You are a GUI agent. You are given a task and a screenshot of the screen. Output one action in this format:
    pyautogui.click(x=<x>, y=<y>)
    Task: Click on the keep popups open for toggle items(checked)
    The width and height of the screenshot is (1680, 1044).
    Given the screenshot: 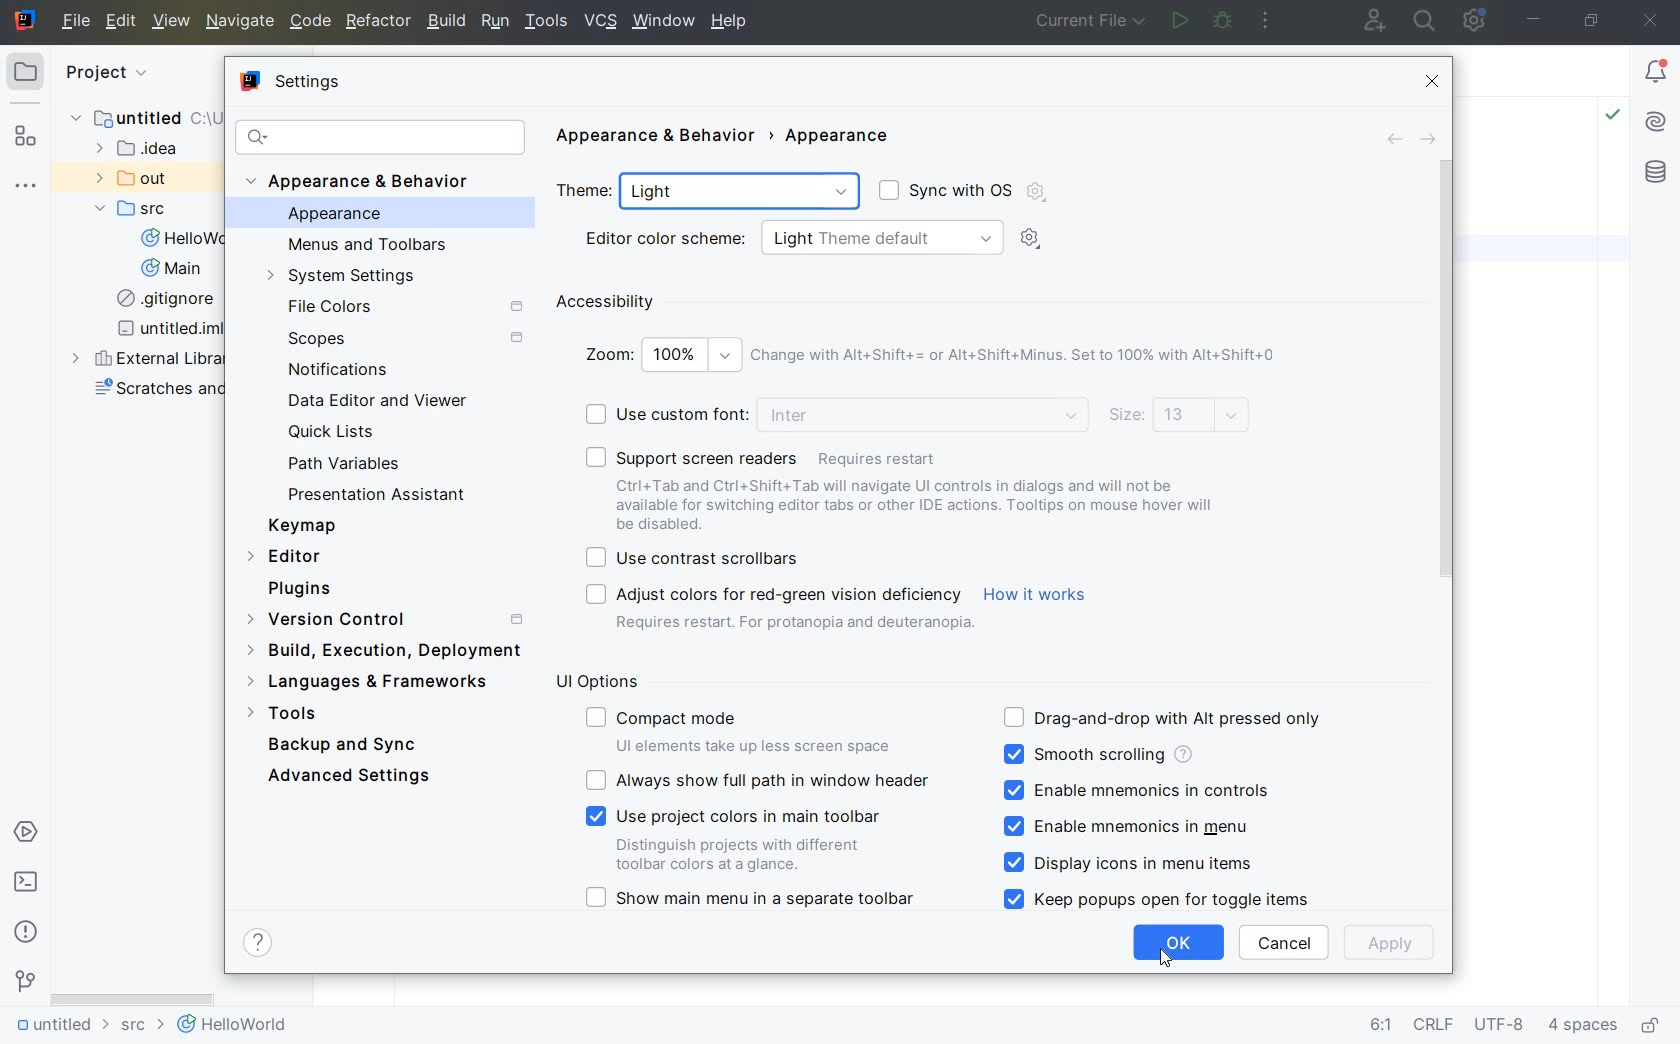 What is the action you would take?
    pyautogui.click(x=1162, y=899)
    